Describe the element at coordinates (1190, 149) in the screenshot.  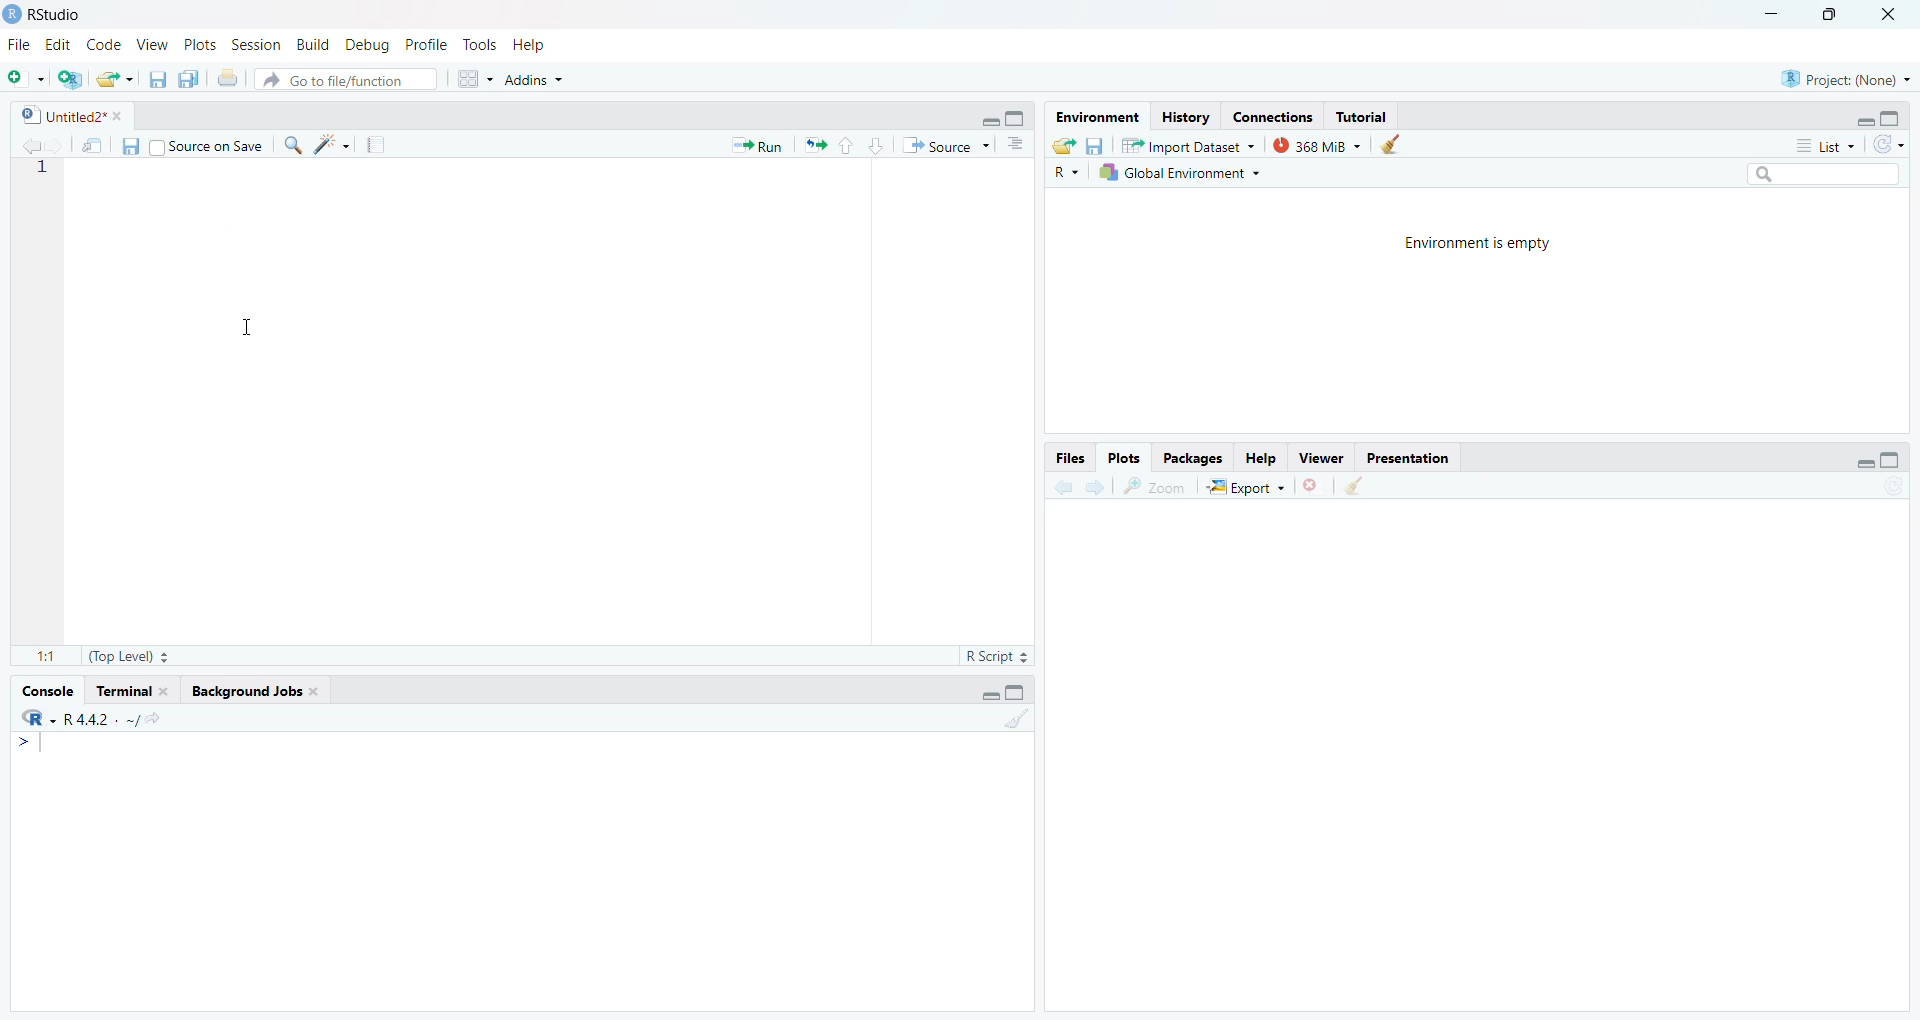
I see `Import Dataset ~` at that location.